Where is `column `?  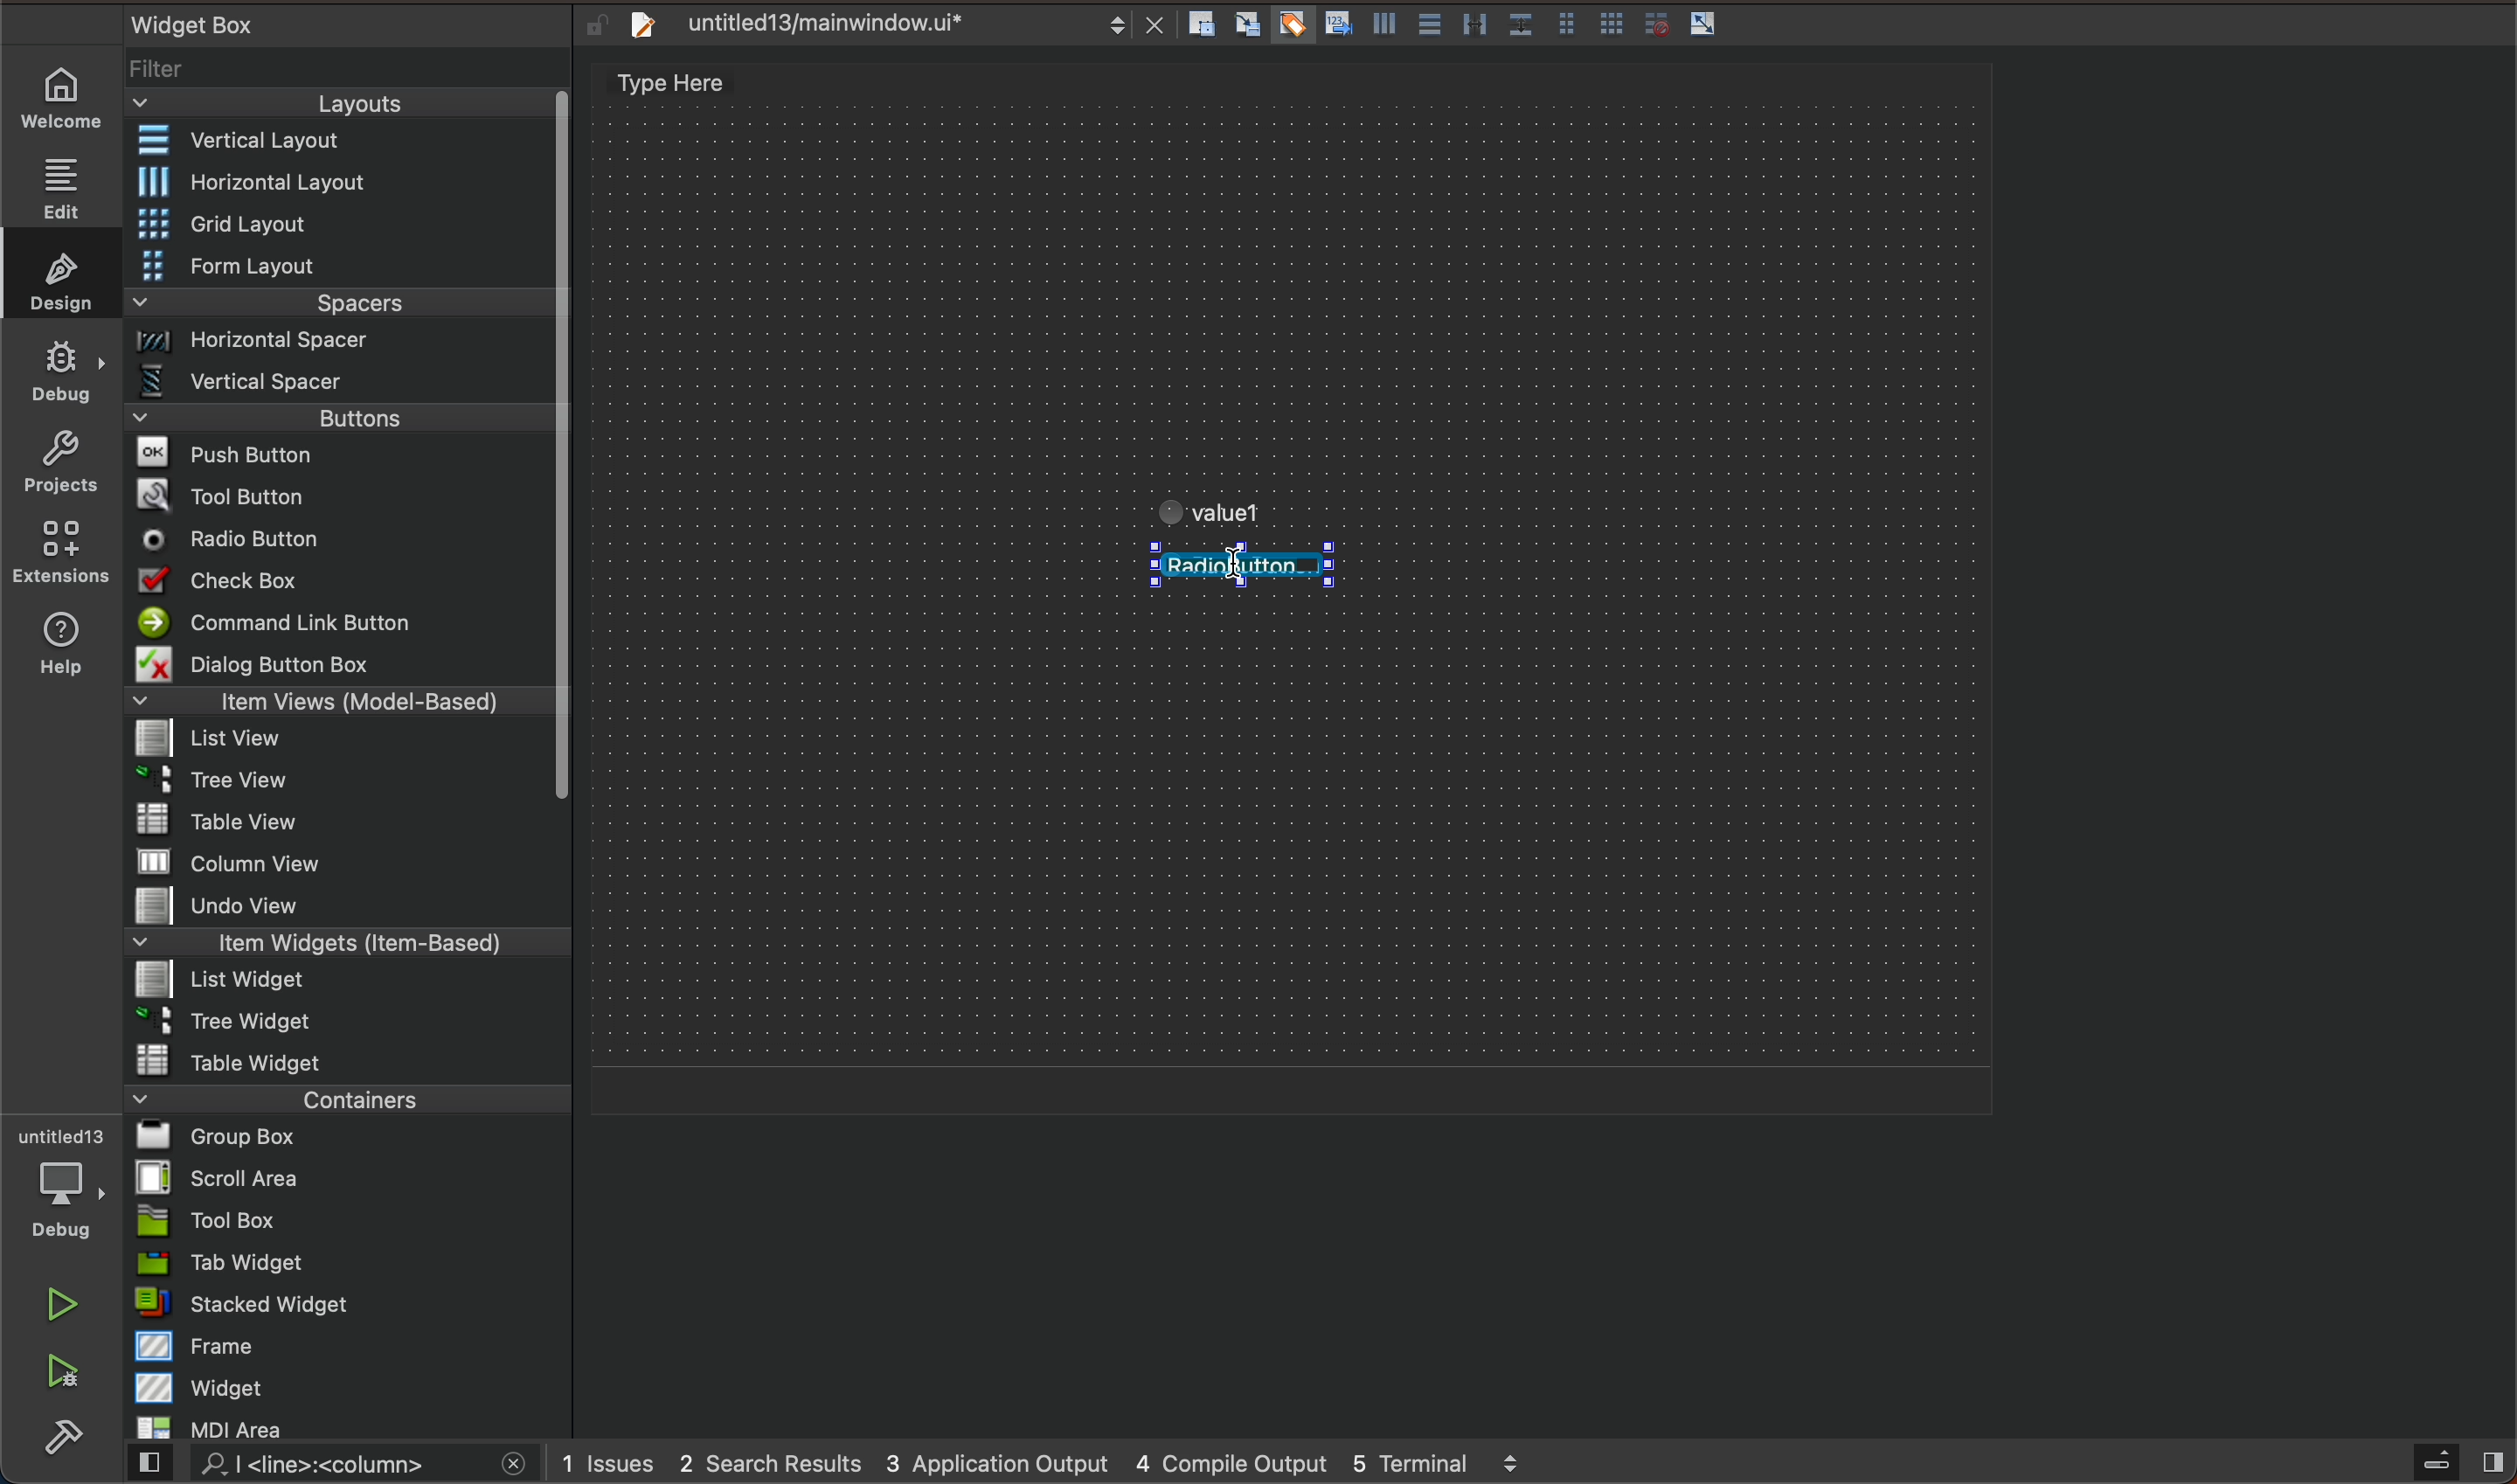
column  is located at coordinates (350, 860).